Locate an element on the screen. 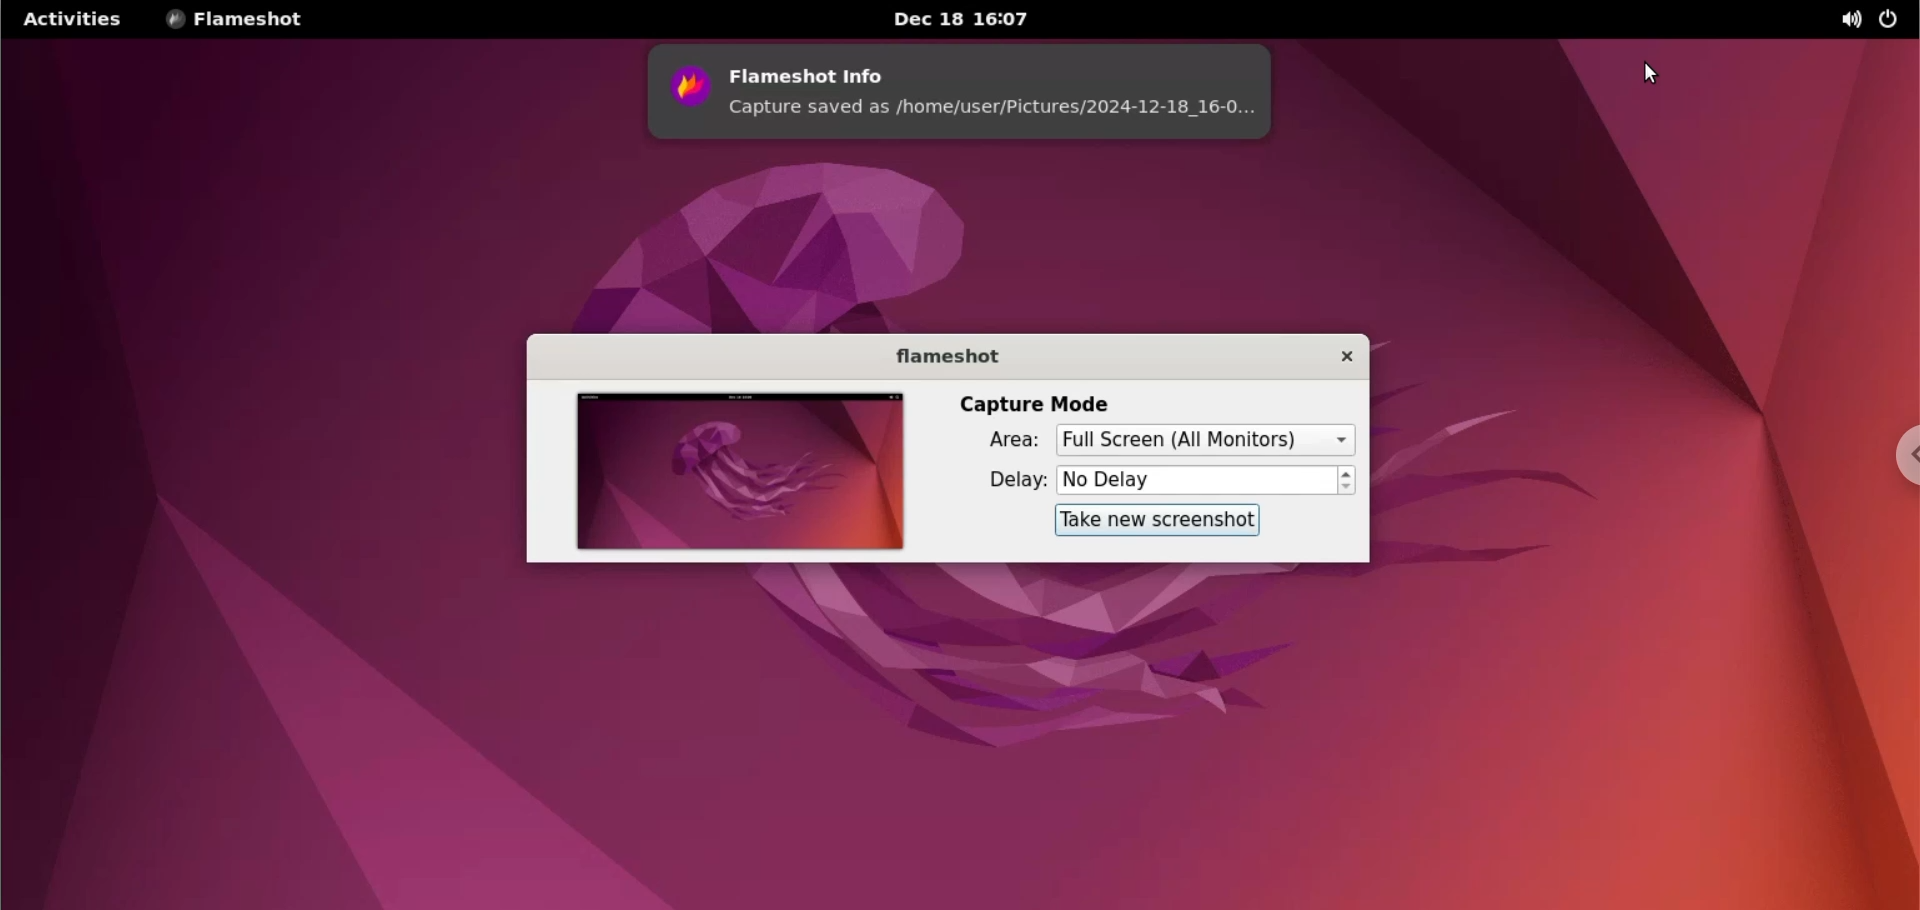  close is located at coordinates (1343, 358).